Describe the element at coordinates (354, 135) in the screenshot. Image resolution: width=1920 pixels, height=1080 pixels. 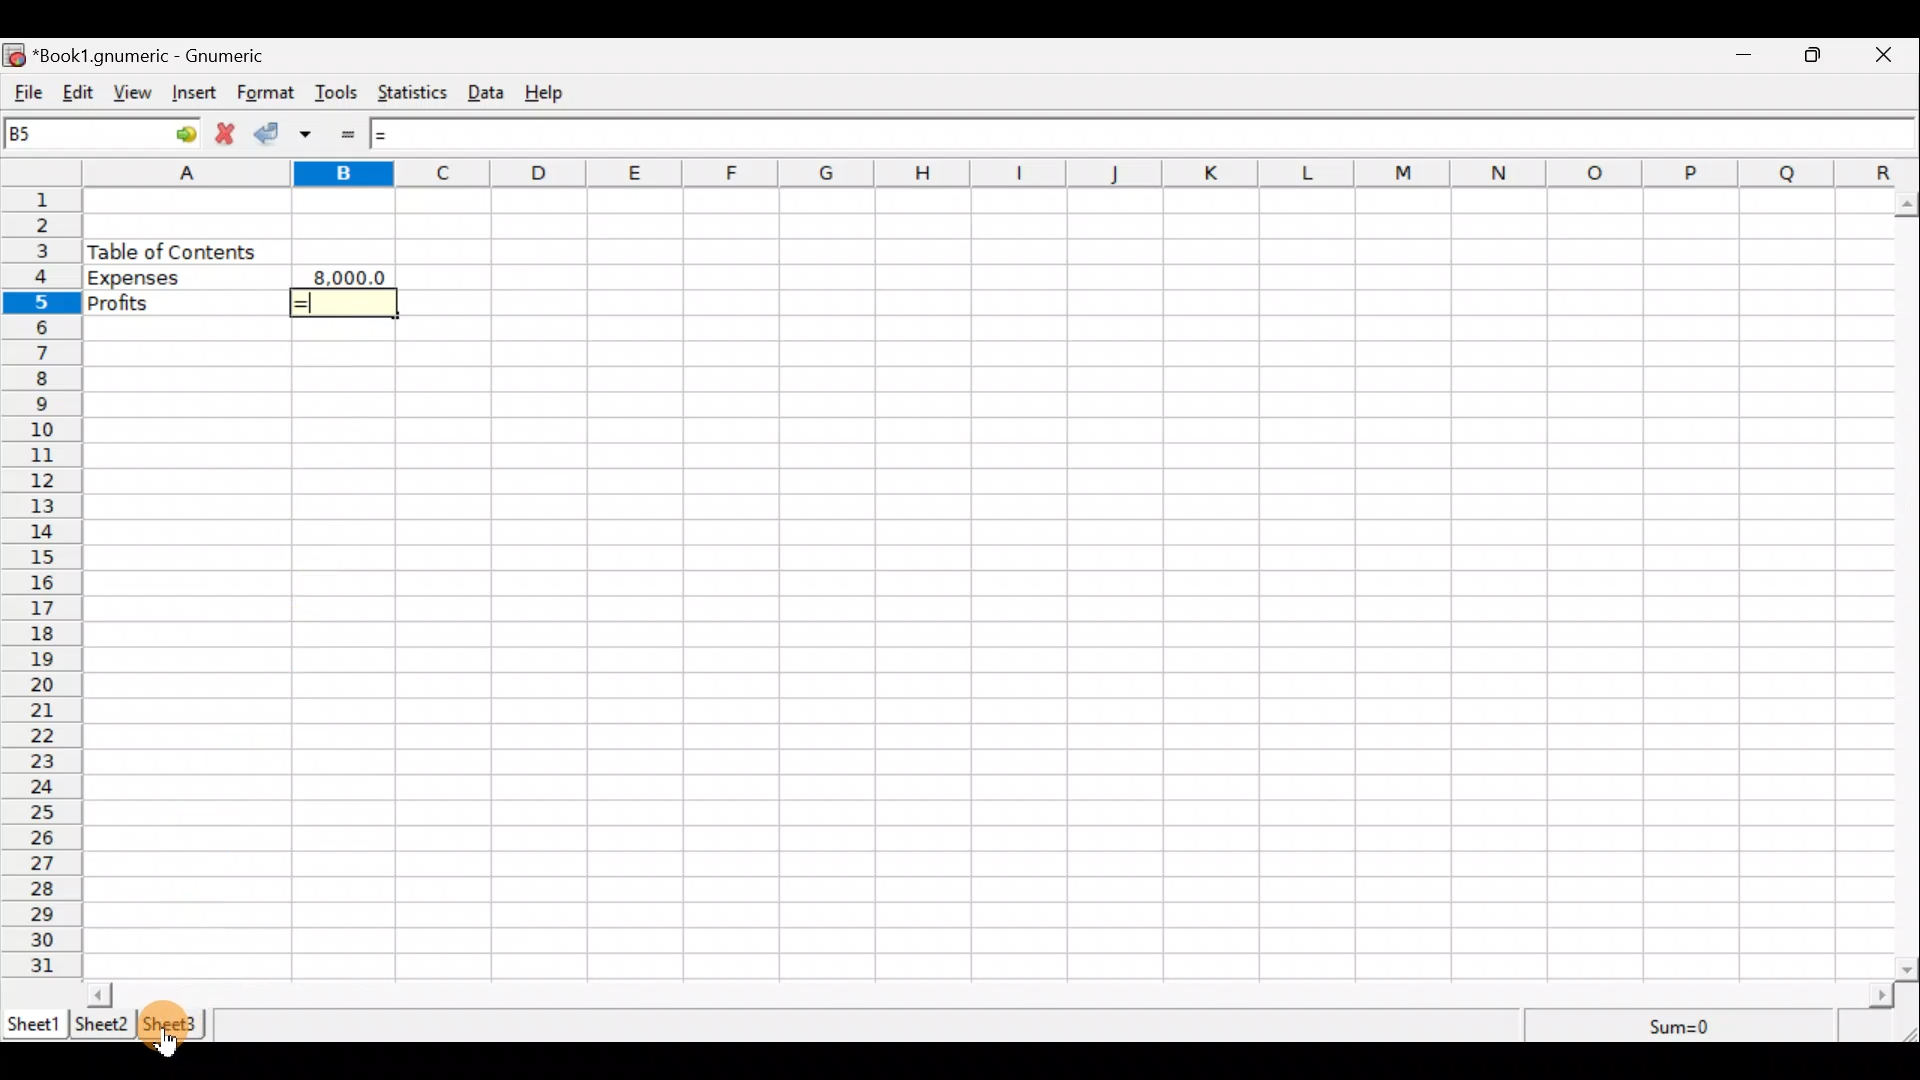
I see `Enter formula` at that location.